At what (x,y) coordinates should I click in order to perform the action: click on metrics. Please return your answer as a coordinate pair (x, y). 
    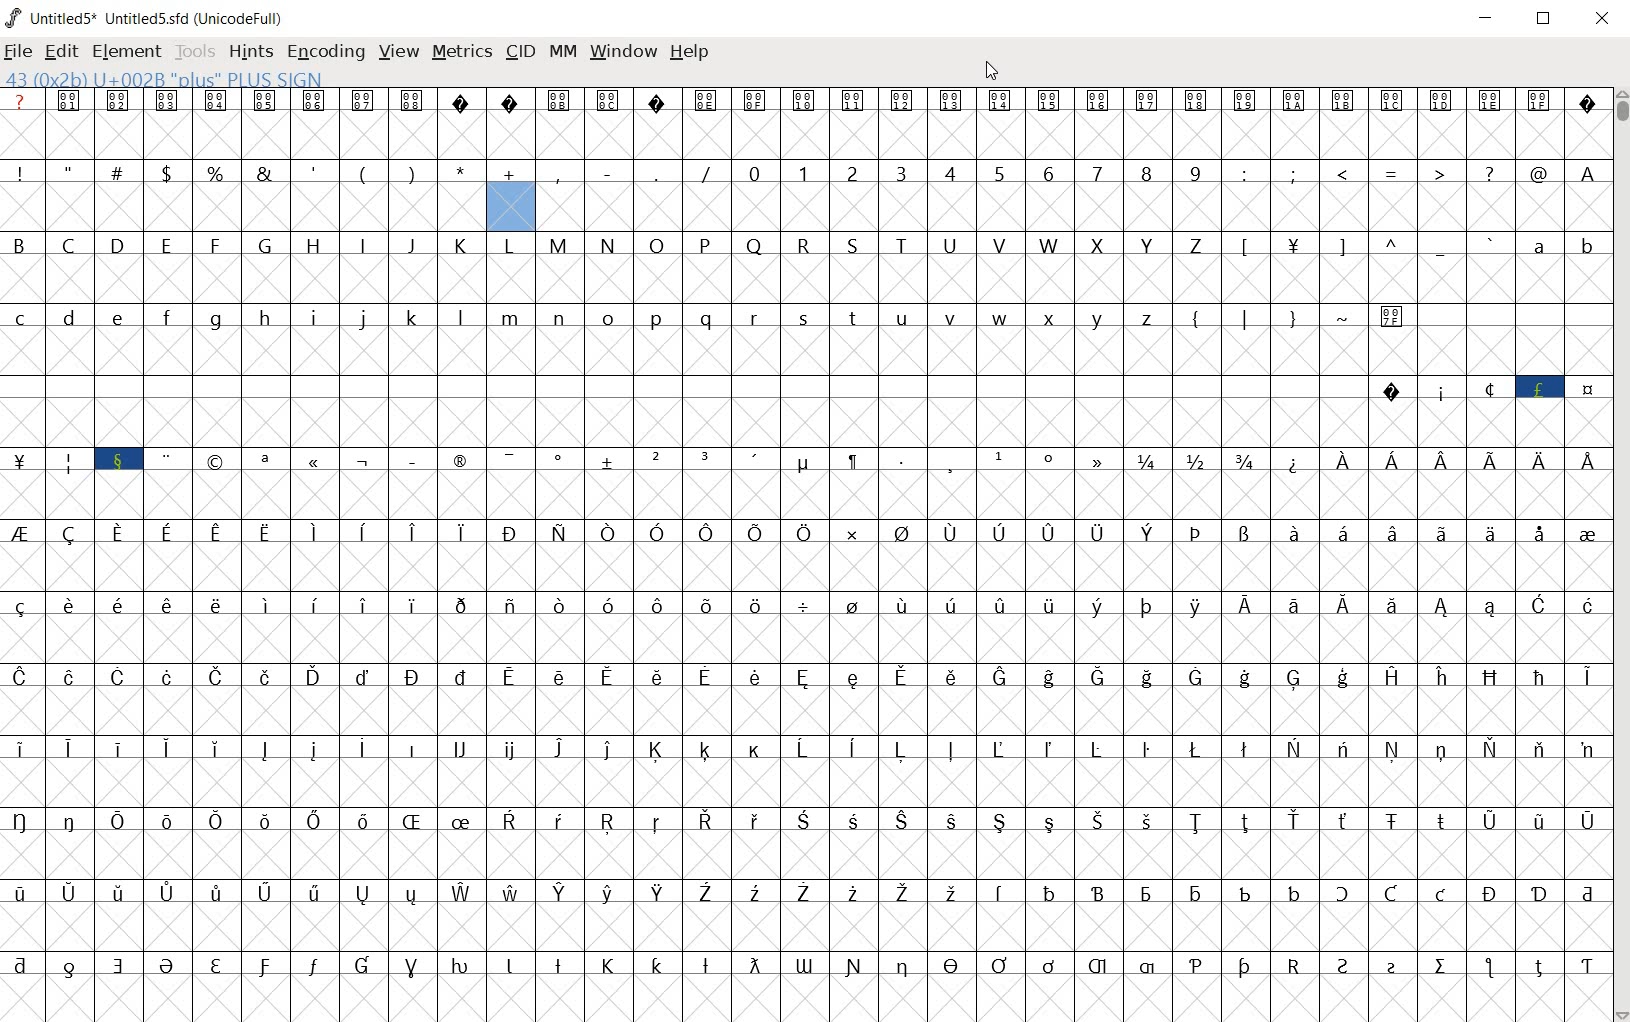
    Looking at the image, I should click on (461, 53).